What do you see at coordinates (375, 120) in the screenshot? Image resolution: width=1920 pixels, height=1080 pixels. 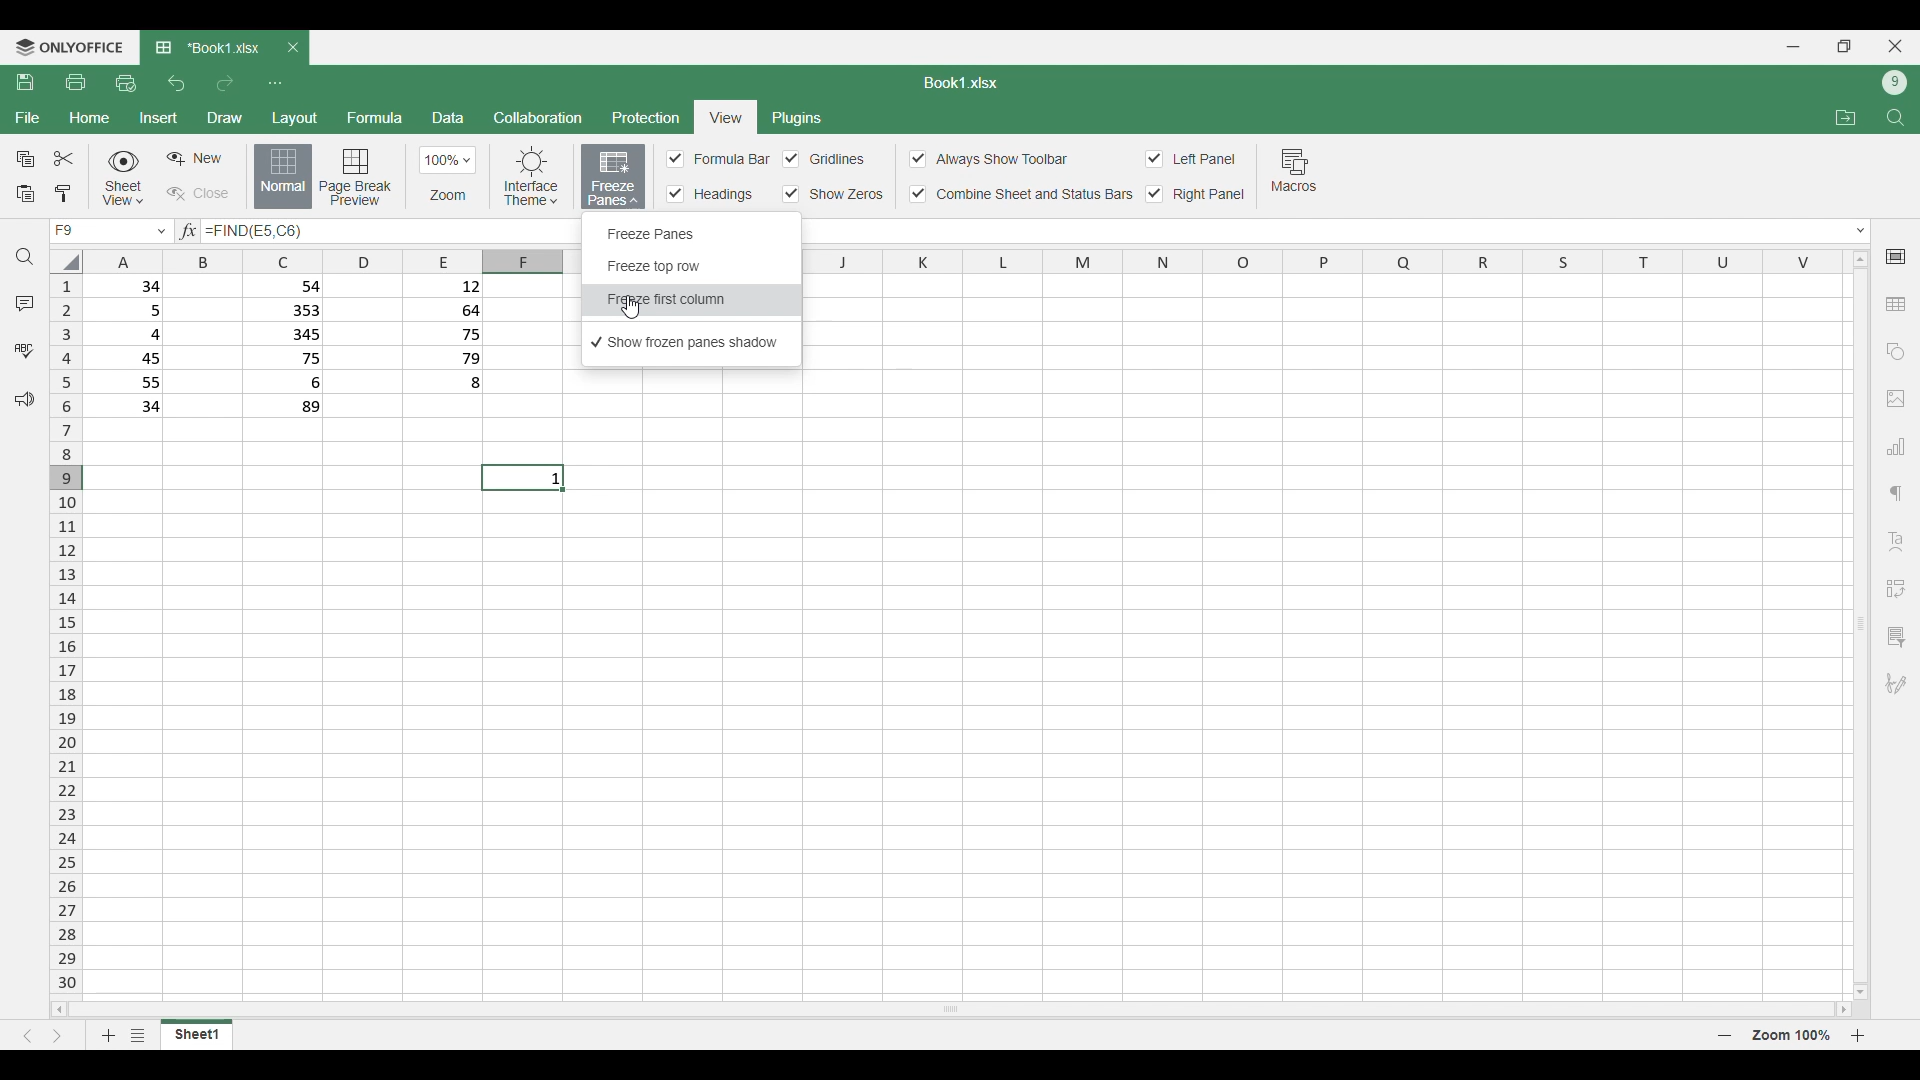 I see `Formula menu` at bounding box center [375, 120].